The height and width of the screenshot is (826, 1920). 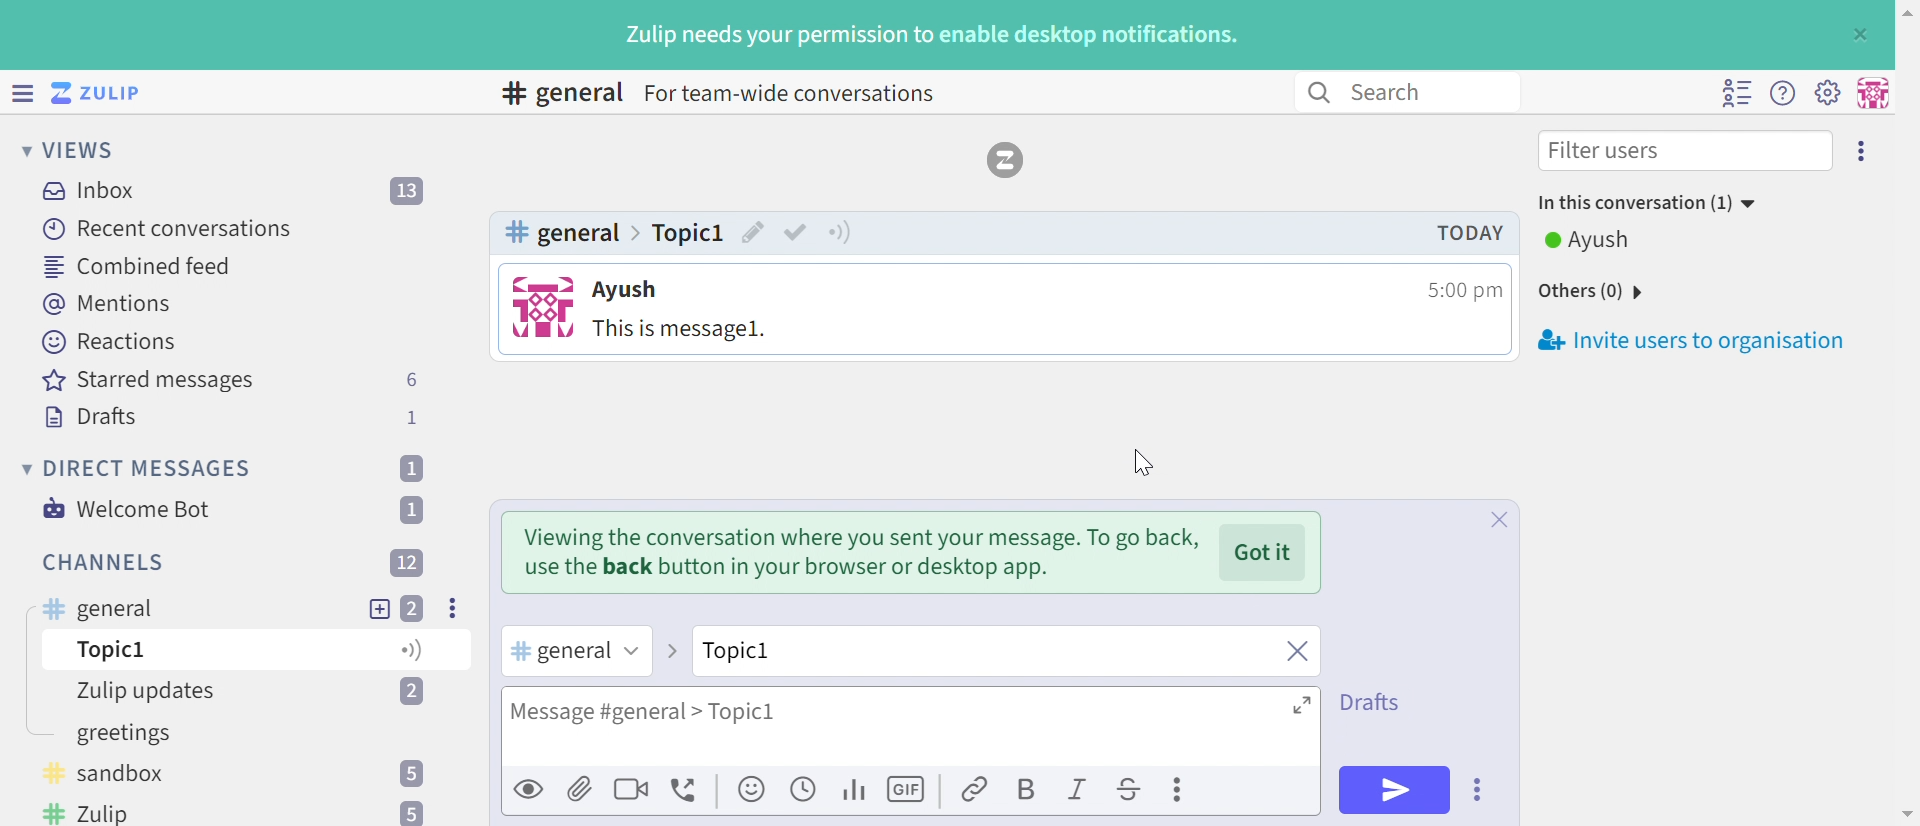 I want to click on 2, so click(x=413, y=608).